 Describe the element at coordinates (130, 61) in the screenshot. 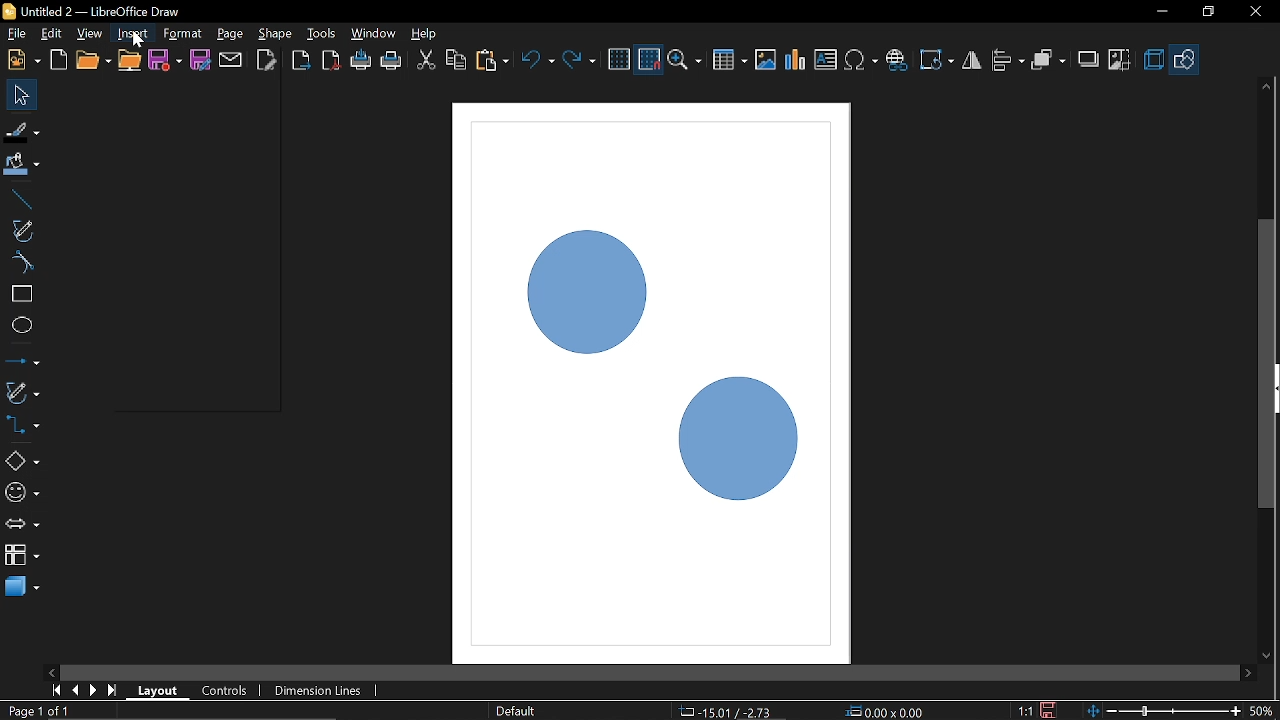

I see `Open remote file` at that location.